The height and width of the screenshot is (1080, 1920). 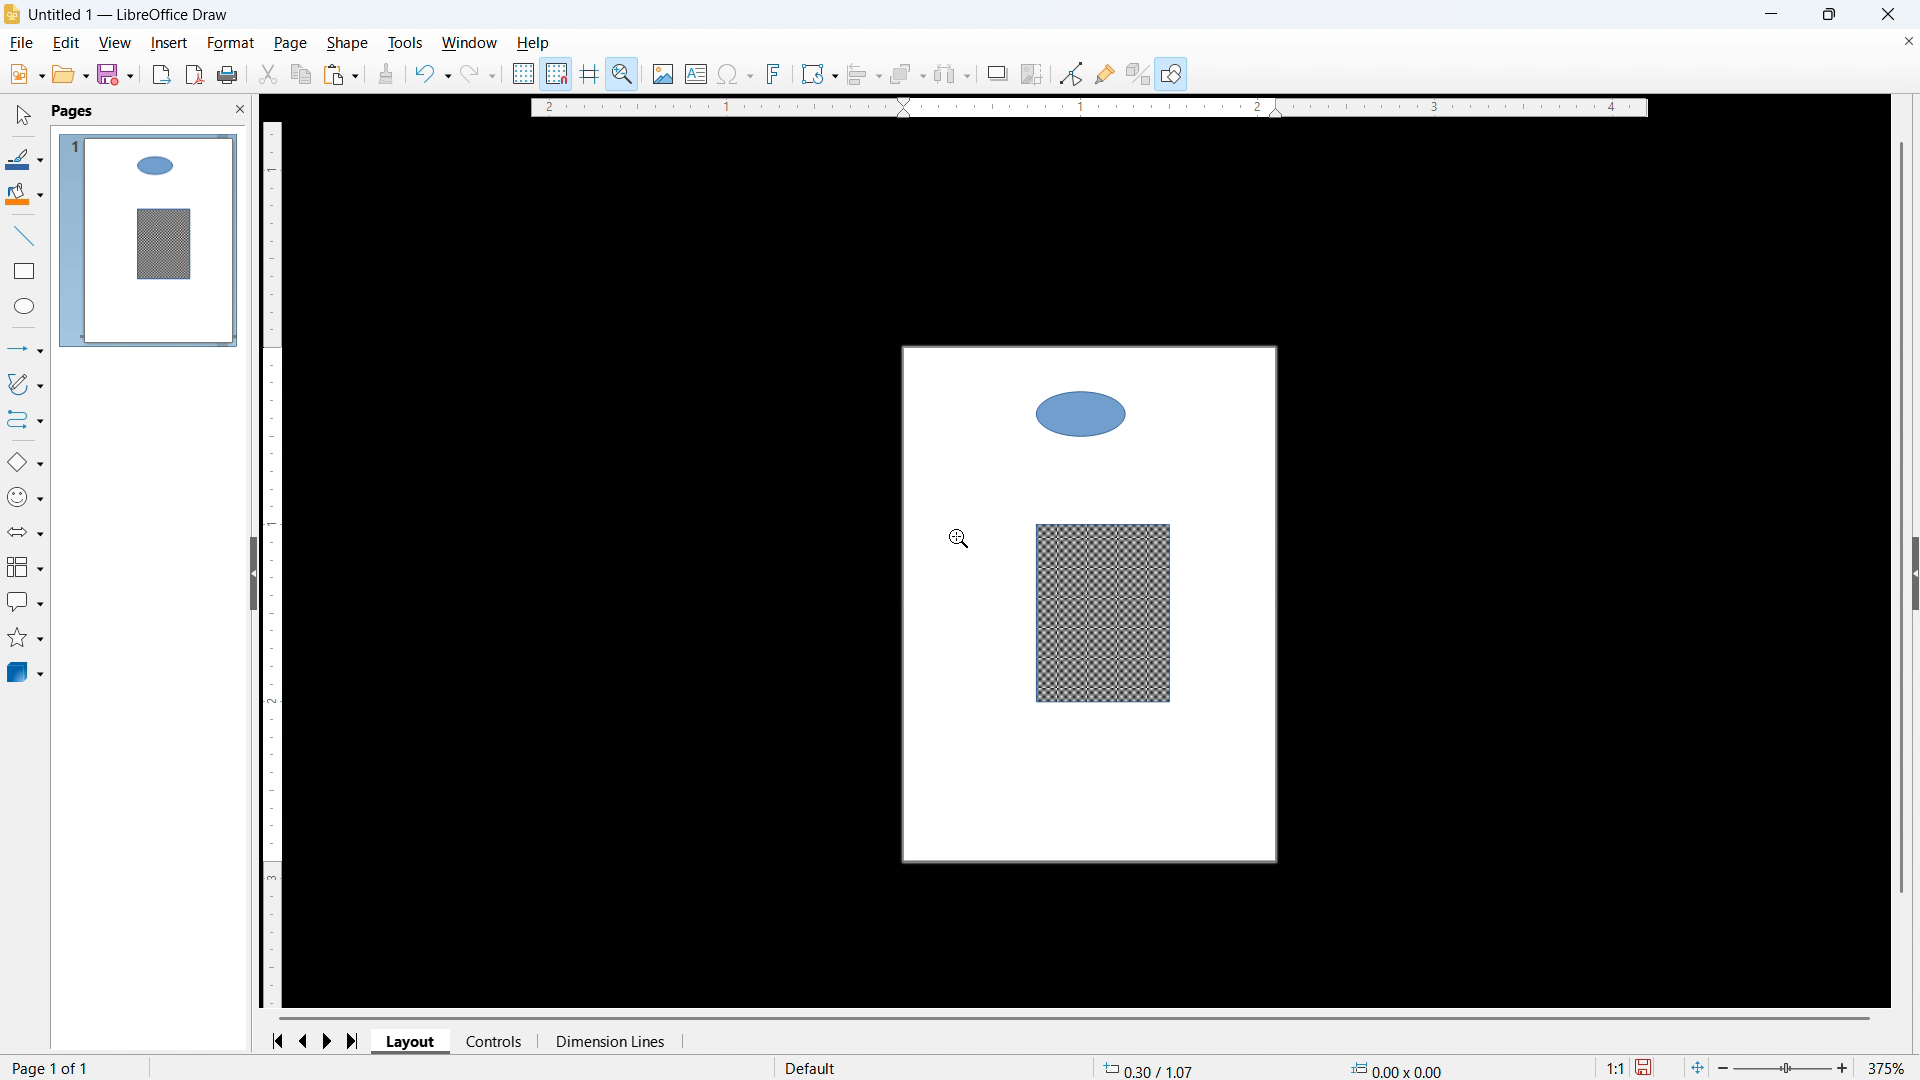 What do you see at coordinates (24, 463) in the screenshot?
I see `Basic shapes ` at bounding box center [24, 463].